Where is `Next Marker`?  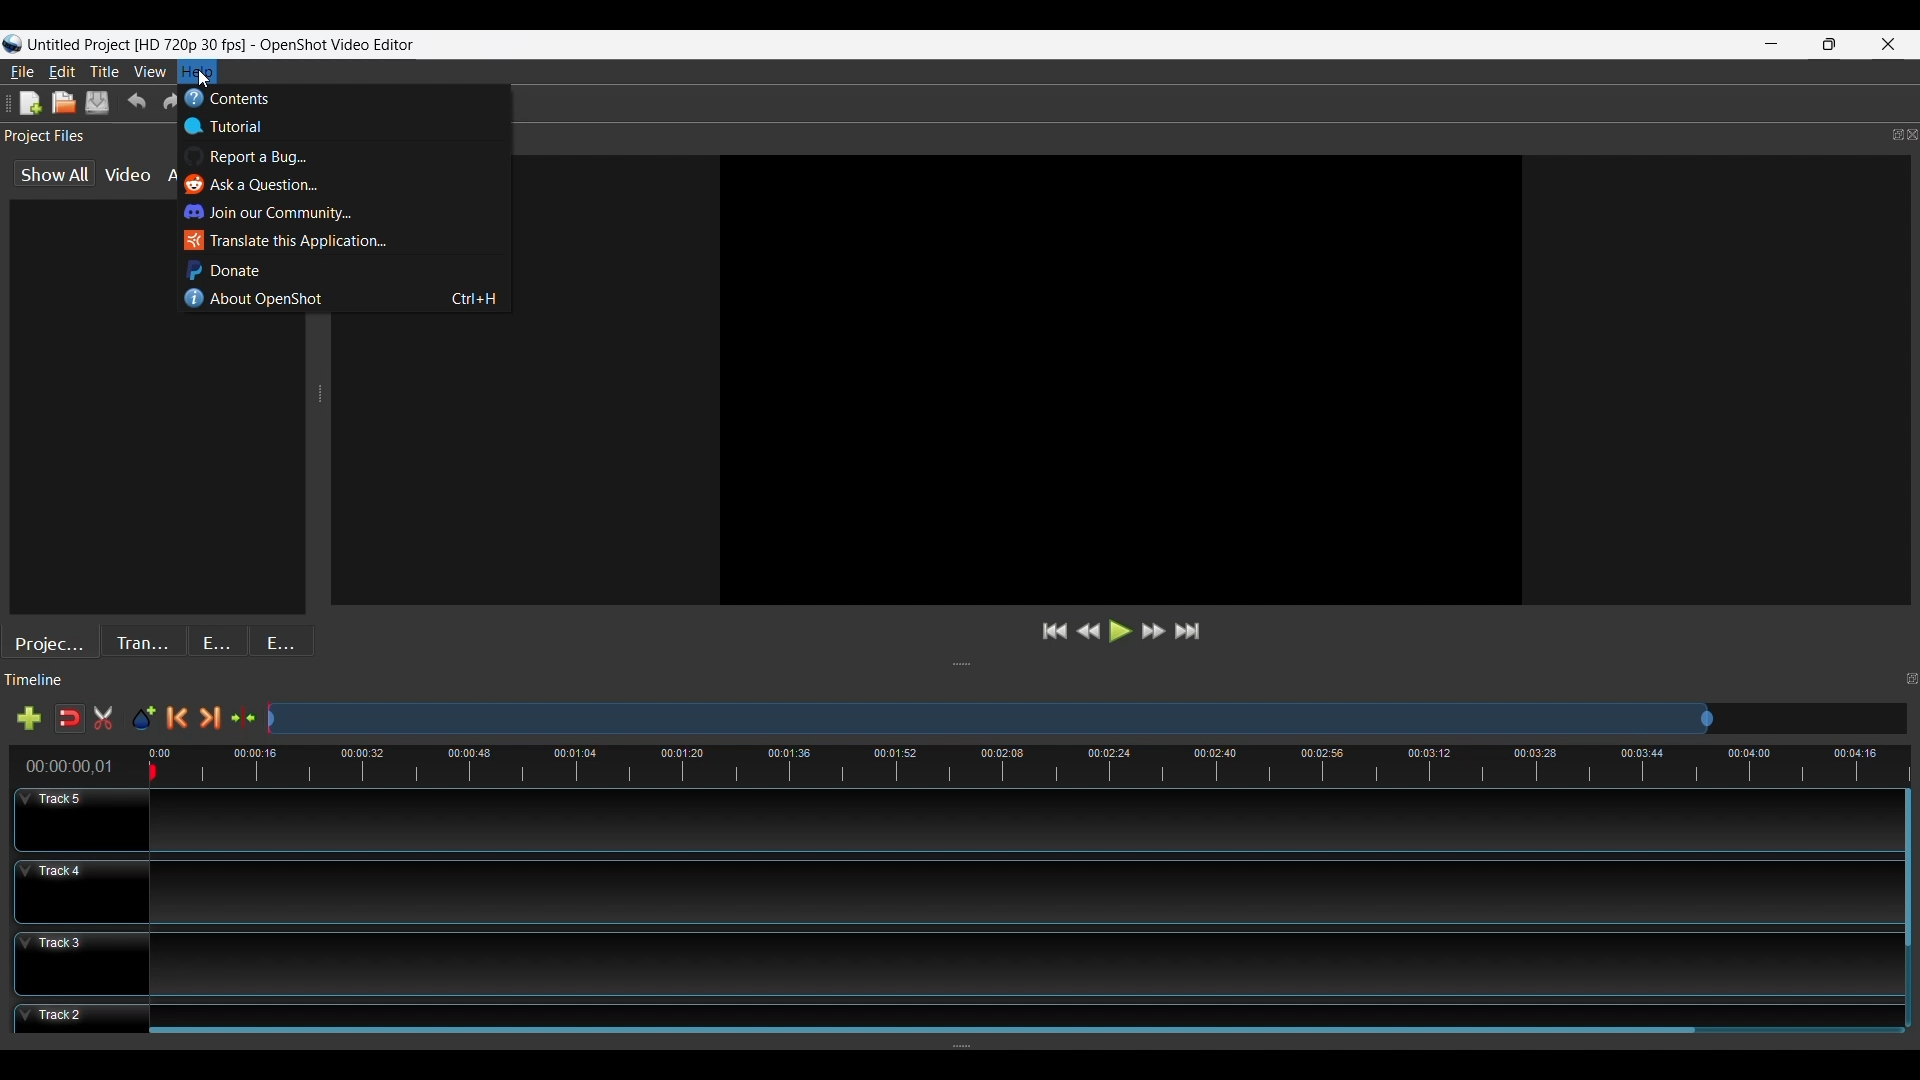
Next Marker is located at coordinates (208, 718).